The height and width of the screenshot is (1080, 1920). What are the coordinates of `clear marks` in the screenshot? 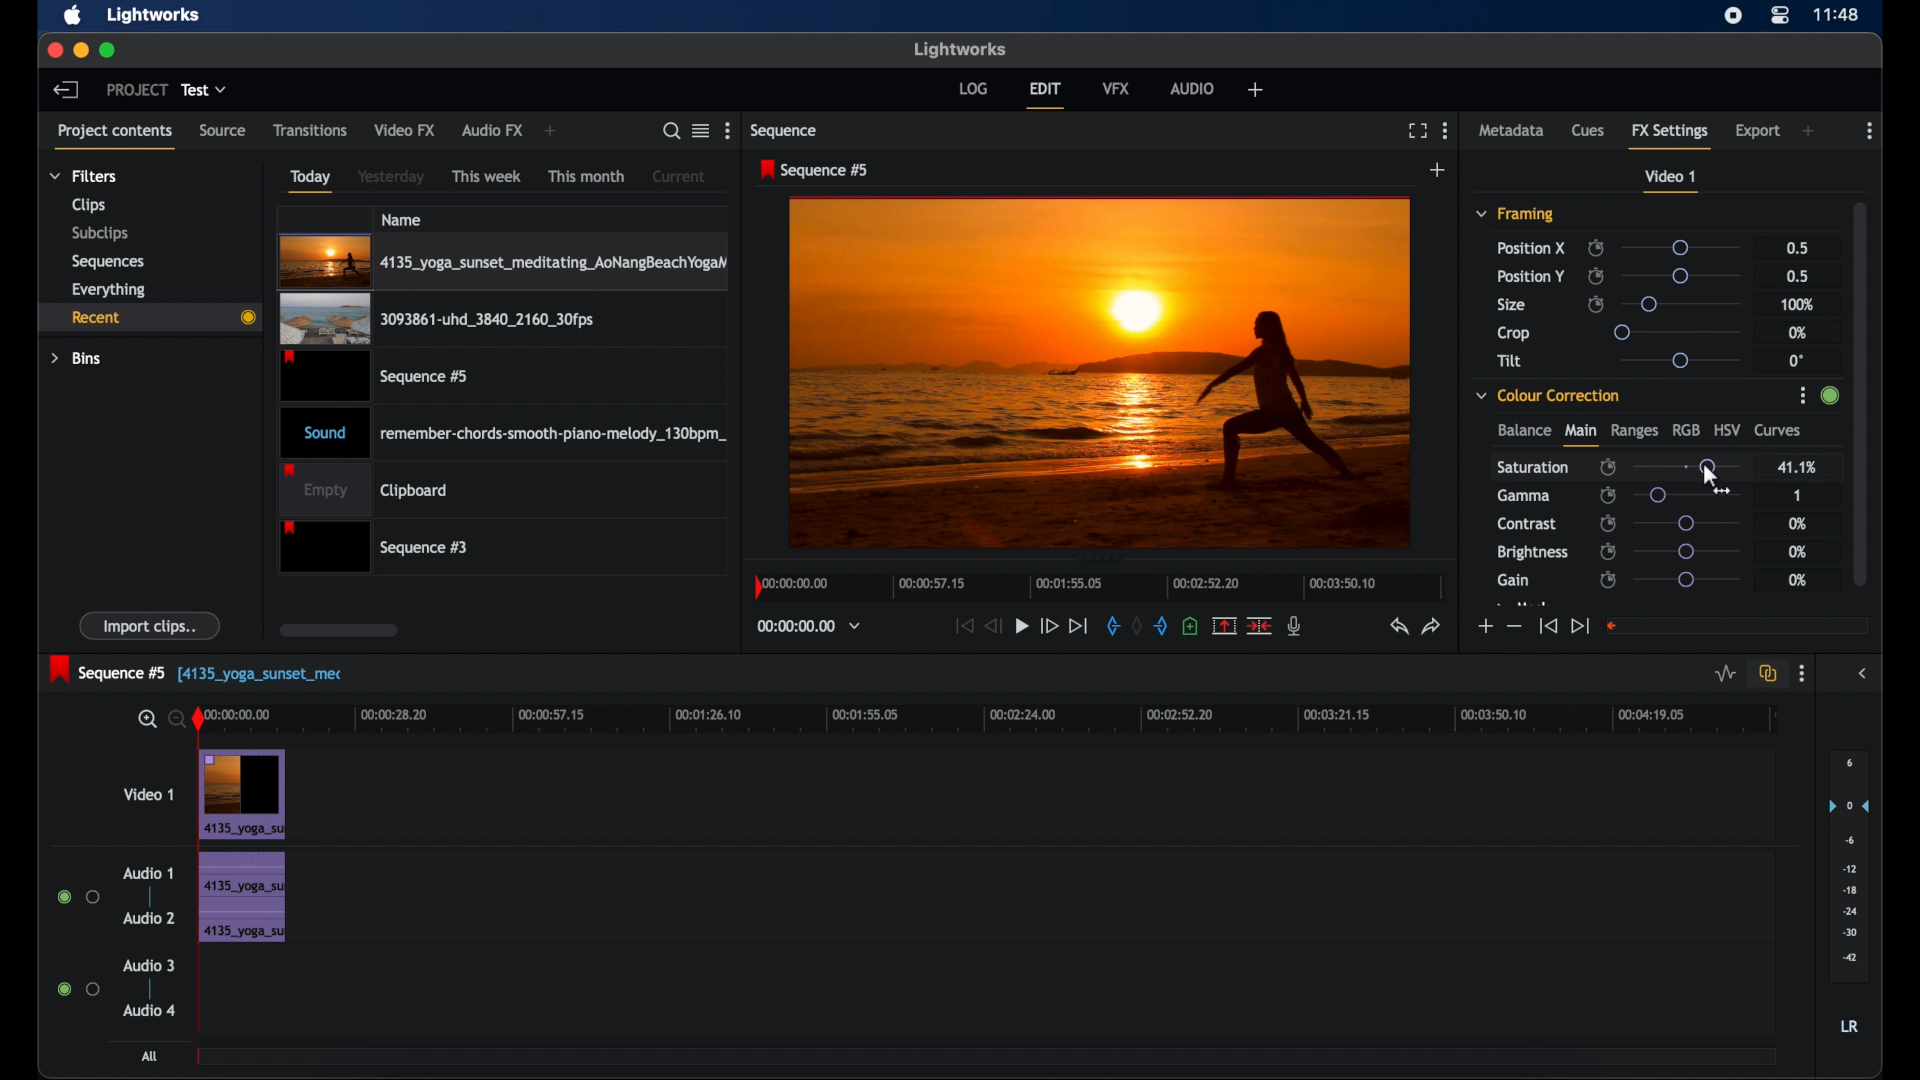 It's located at (1138, 626).